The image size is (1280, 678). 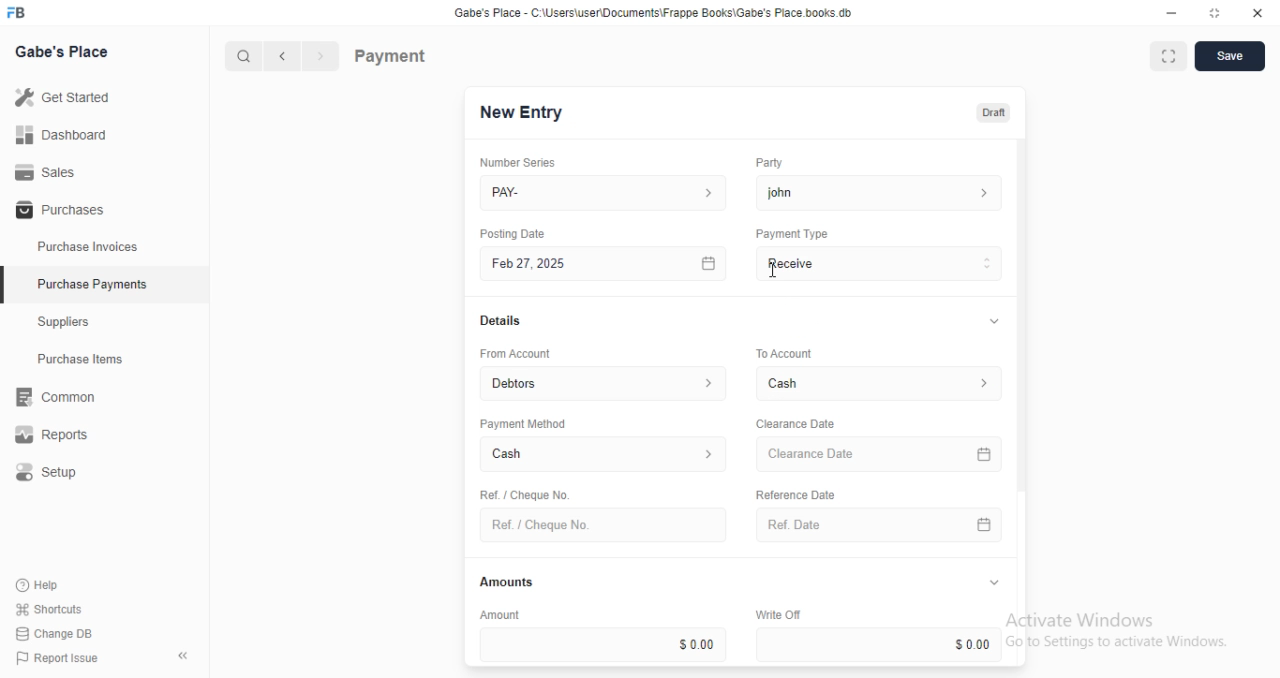 I want to click on navigate backward, so click(x=286, y=58).